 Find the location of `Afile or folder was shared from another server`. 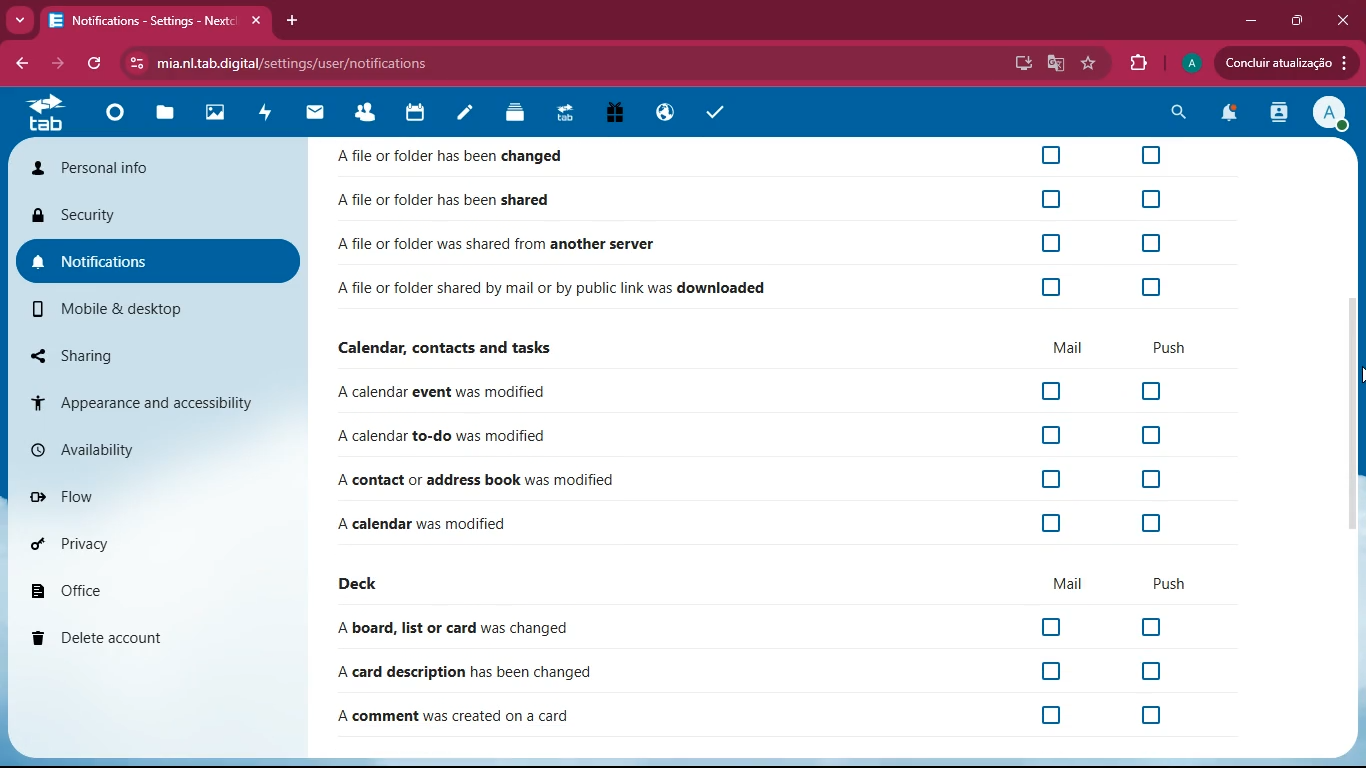

Afile or folder was shared from another server is located at coordinates (495, 246).